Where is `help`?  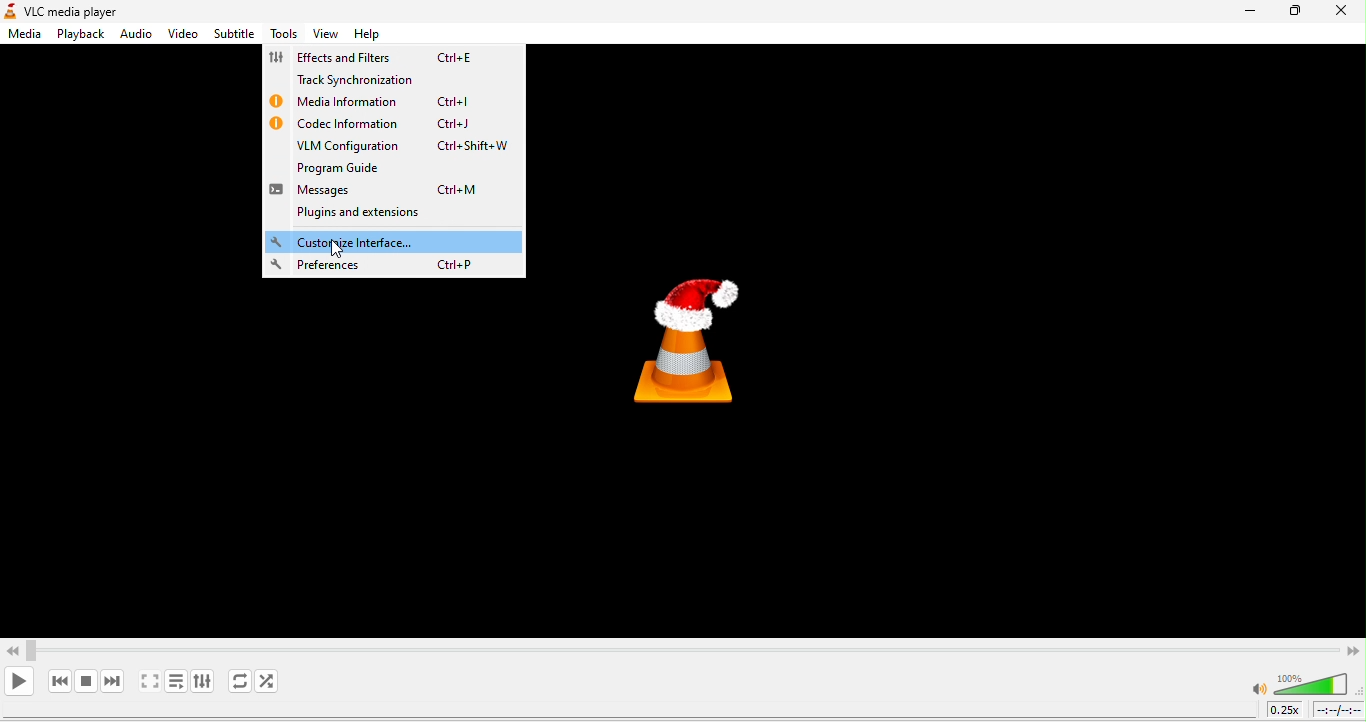
help is located at coordinates (364, 37).